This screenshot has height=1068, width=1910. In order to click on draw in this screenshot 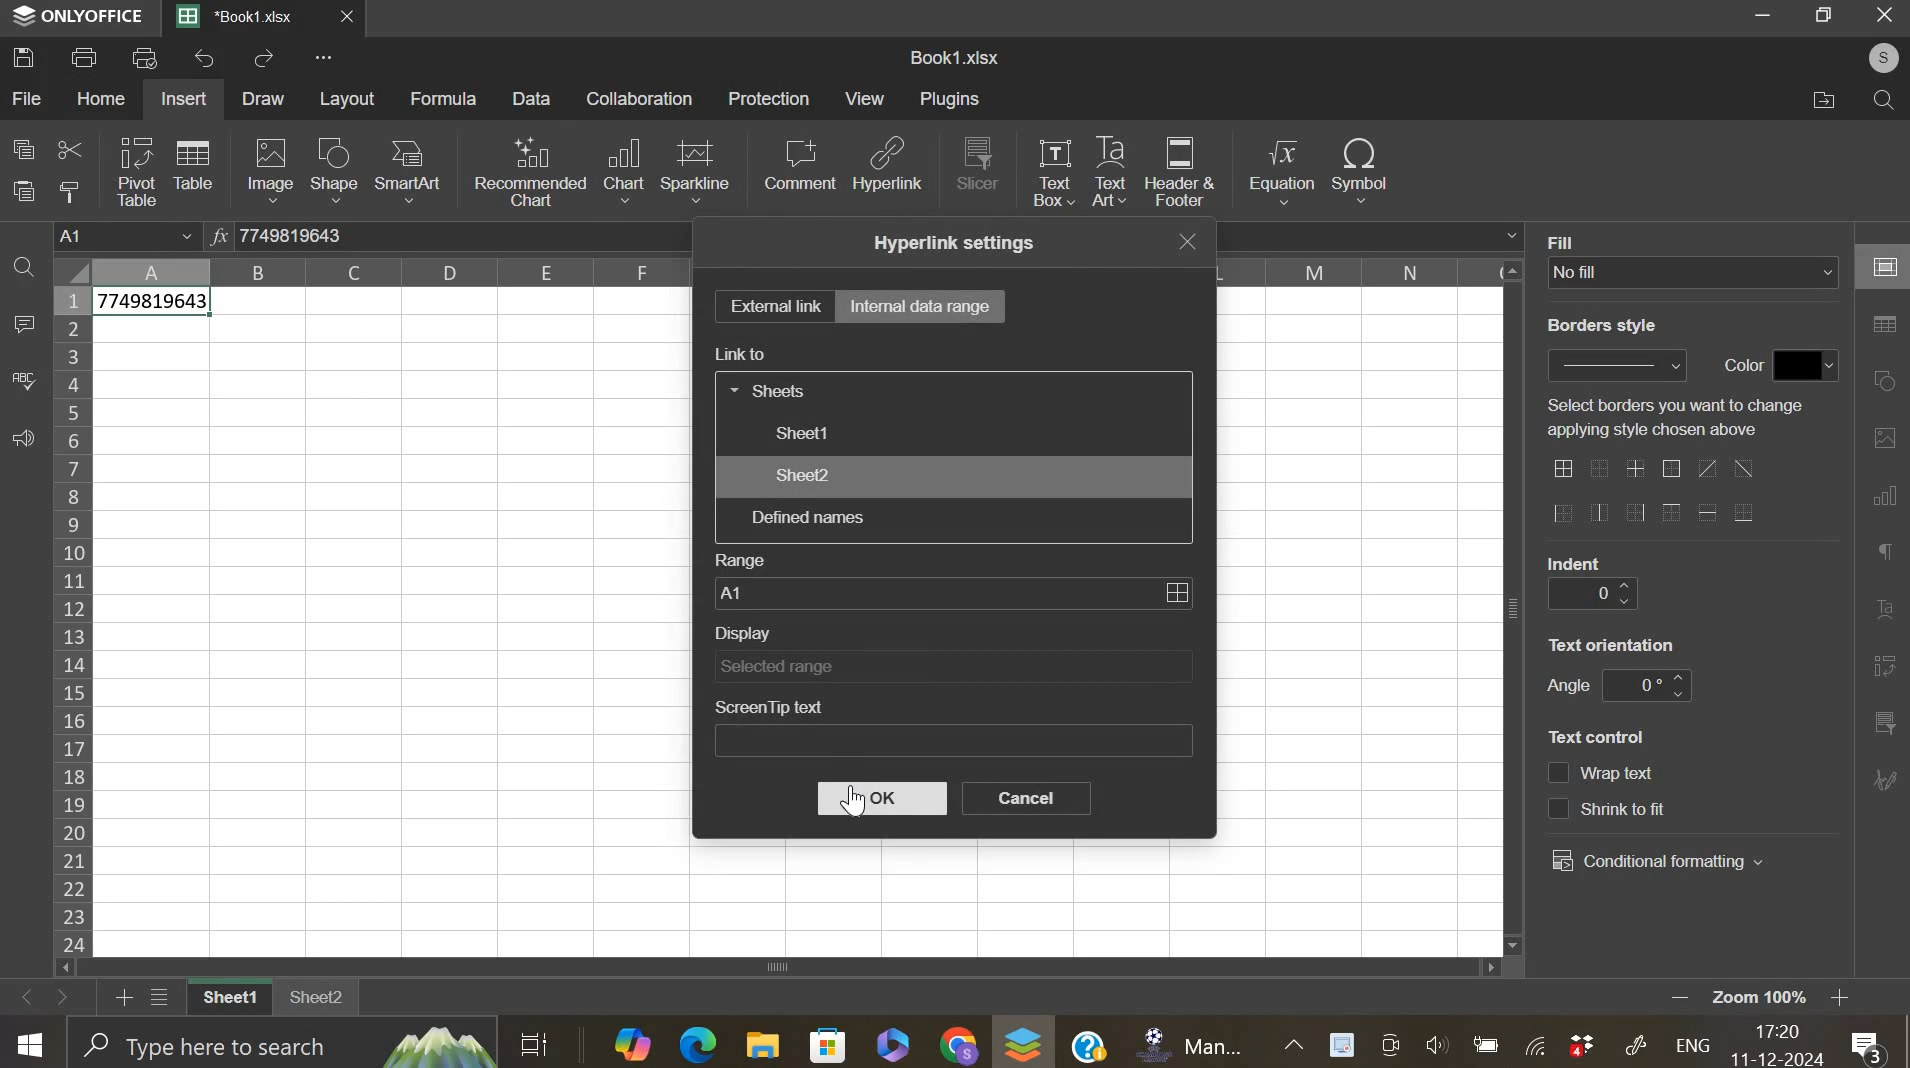, I will do `click(264, 99)`.